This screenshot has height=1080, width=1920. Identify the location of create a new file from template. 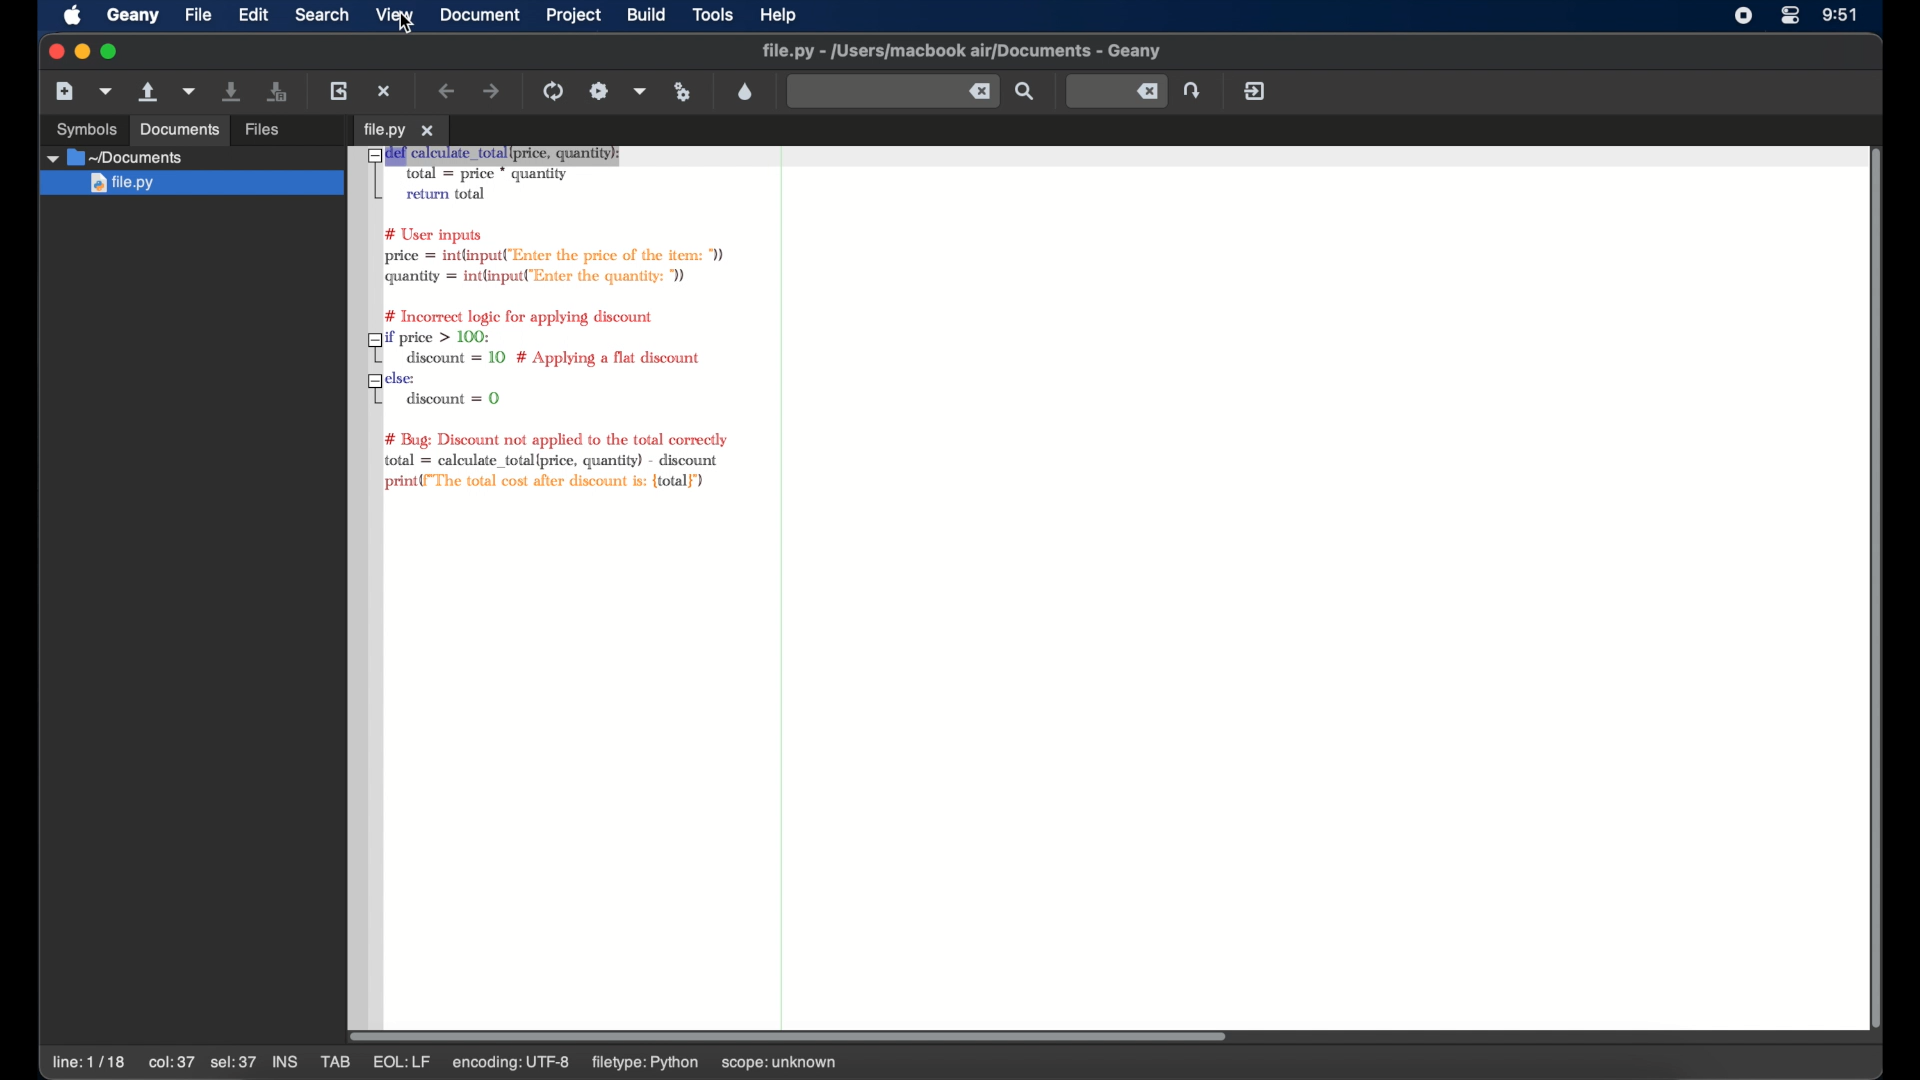
(107, 91).